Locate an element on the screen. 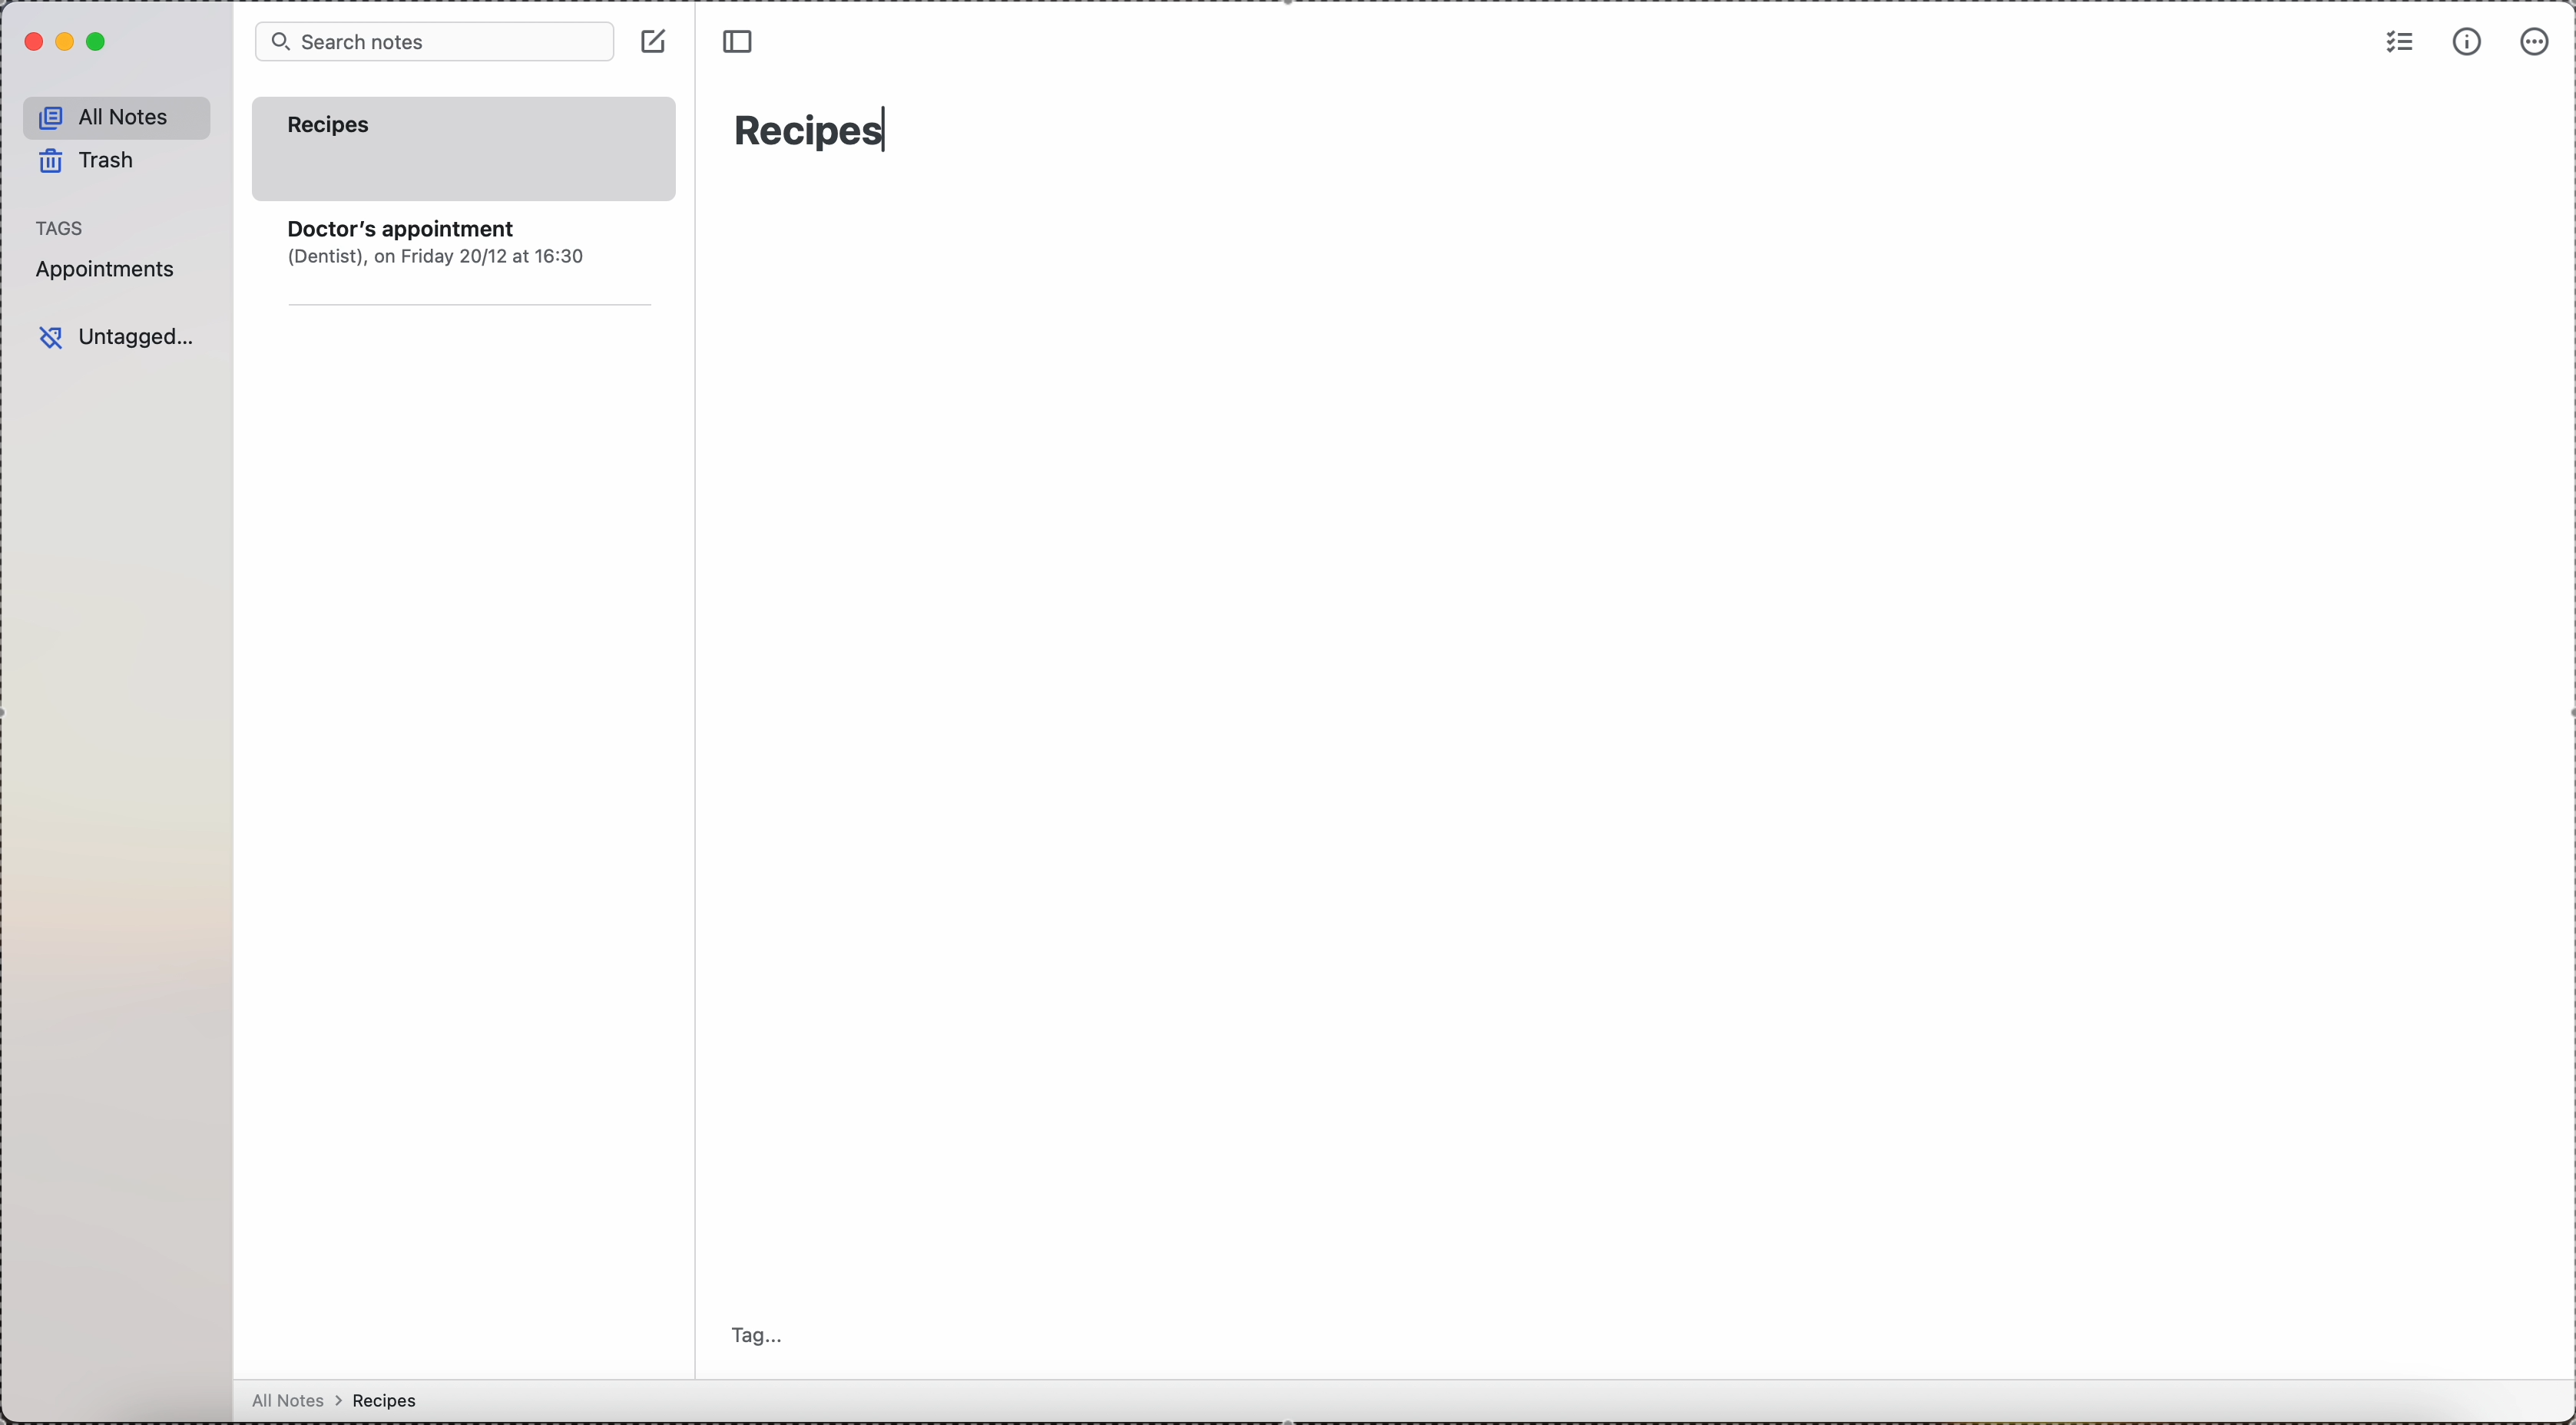  all notes is located at coordinates (117, 116).